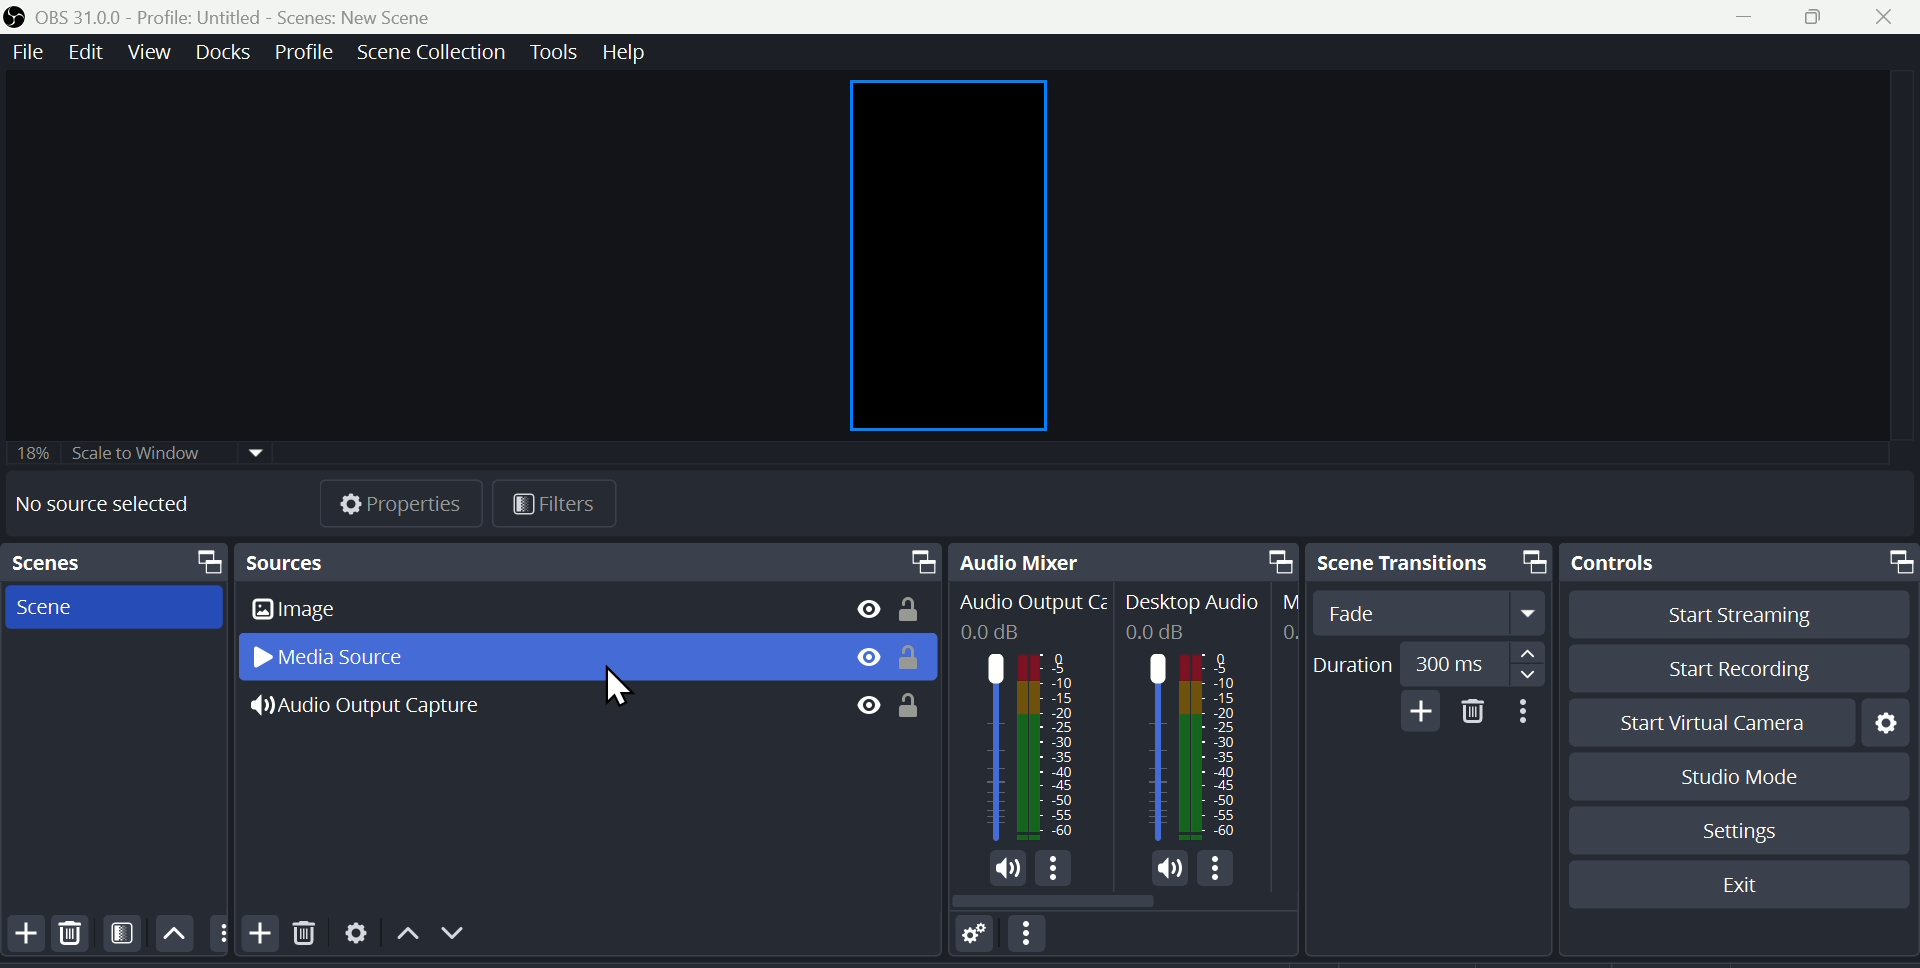 The width and height of the screenshot is (1920, 968). What do you see at coordinates (429, 50) in the screenshot?
I see `Scene collection` at bounding box center [429, 50].